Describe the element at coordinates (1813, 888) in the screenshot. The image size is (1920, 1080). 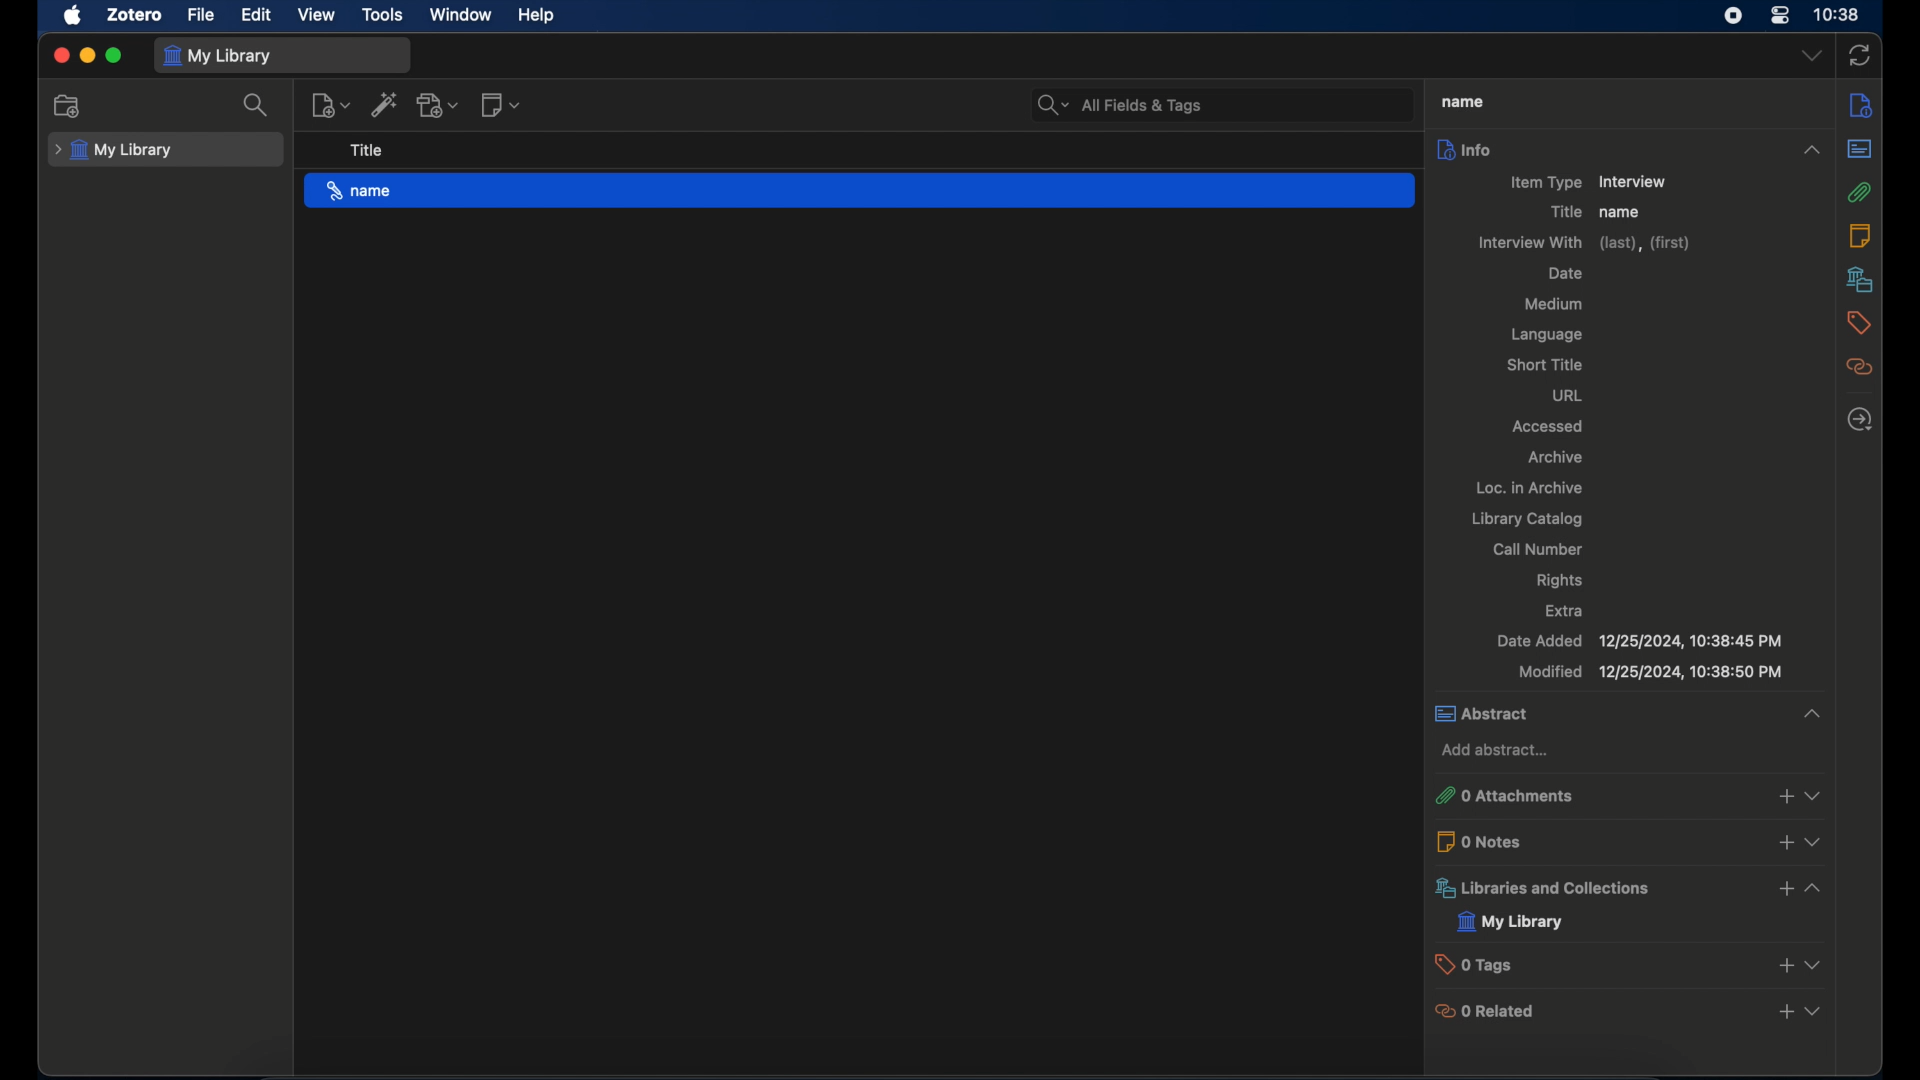
I see `view` at that location.